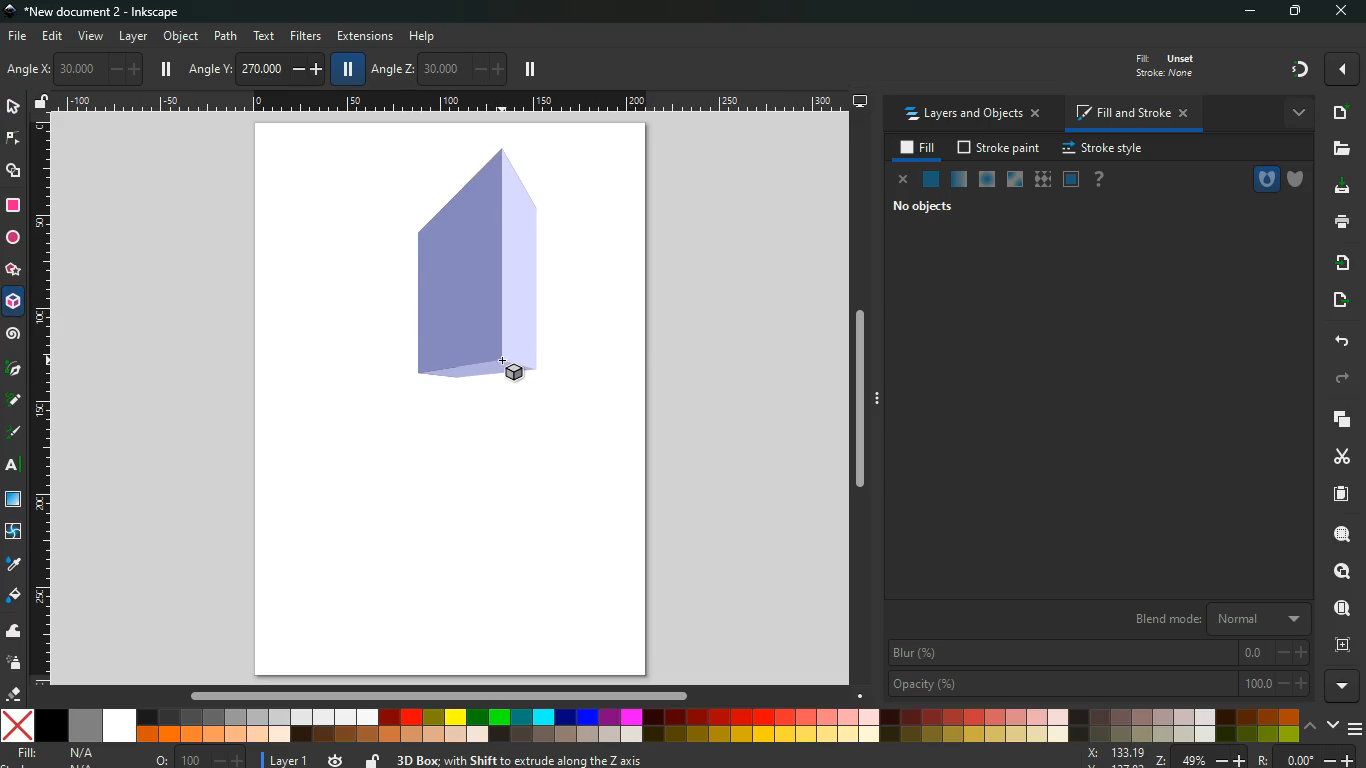 This screenshot has height=768, width=1366. What do you see at coordinates (1338, 113) in the screenshot?
I see `new` at bounding box center [1338, 113].